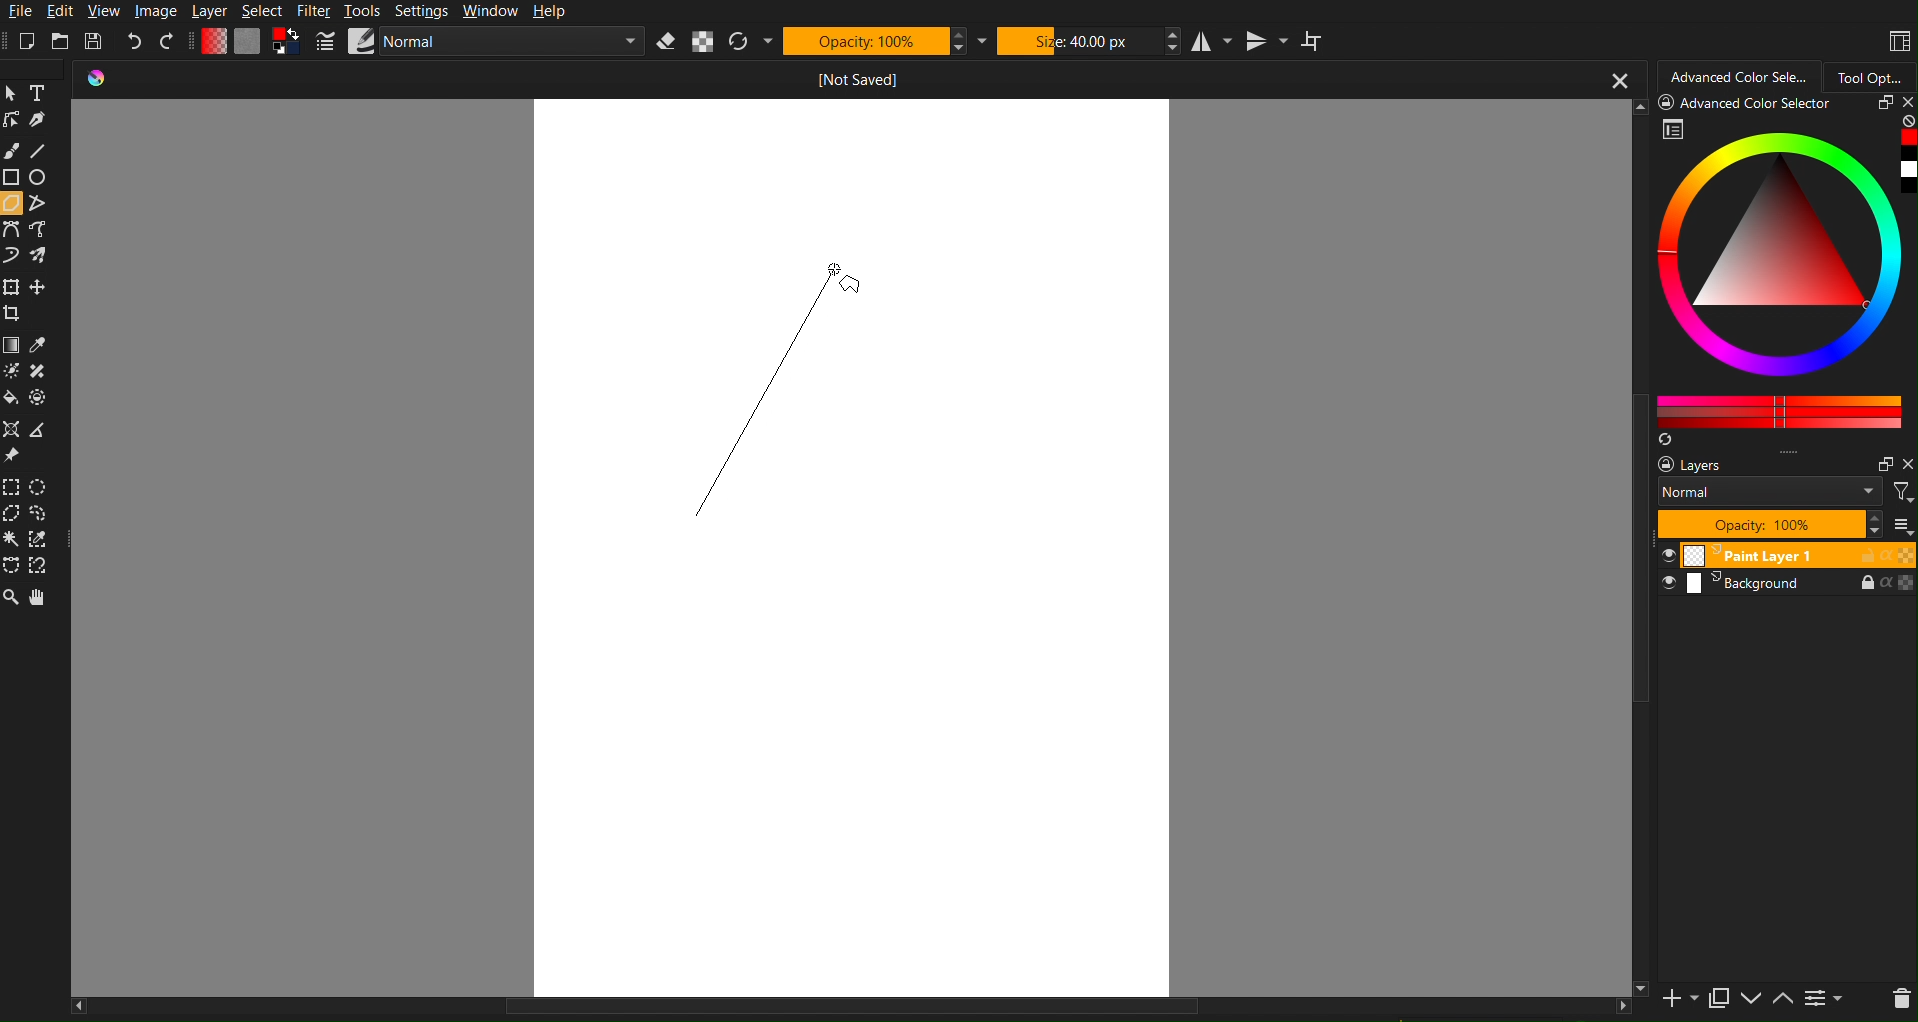 The image size is (1918, 1022). What do you see at coordinates (1267, 41) in the screenshot?
I see `Vertical Mirror` at bounding box center [1267, 41].